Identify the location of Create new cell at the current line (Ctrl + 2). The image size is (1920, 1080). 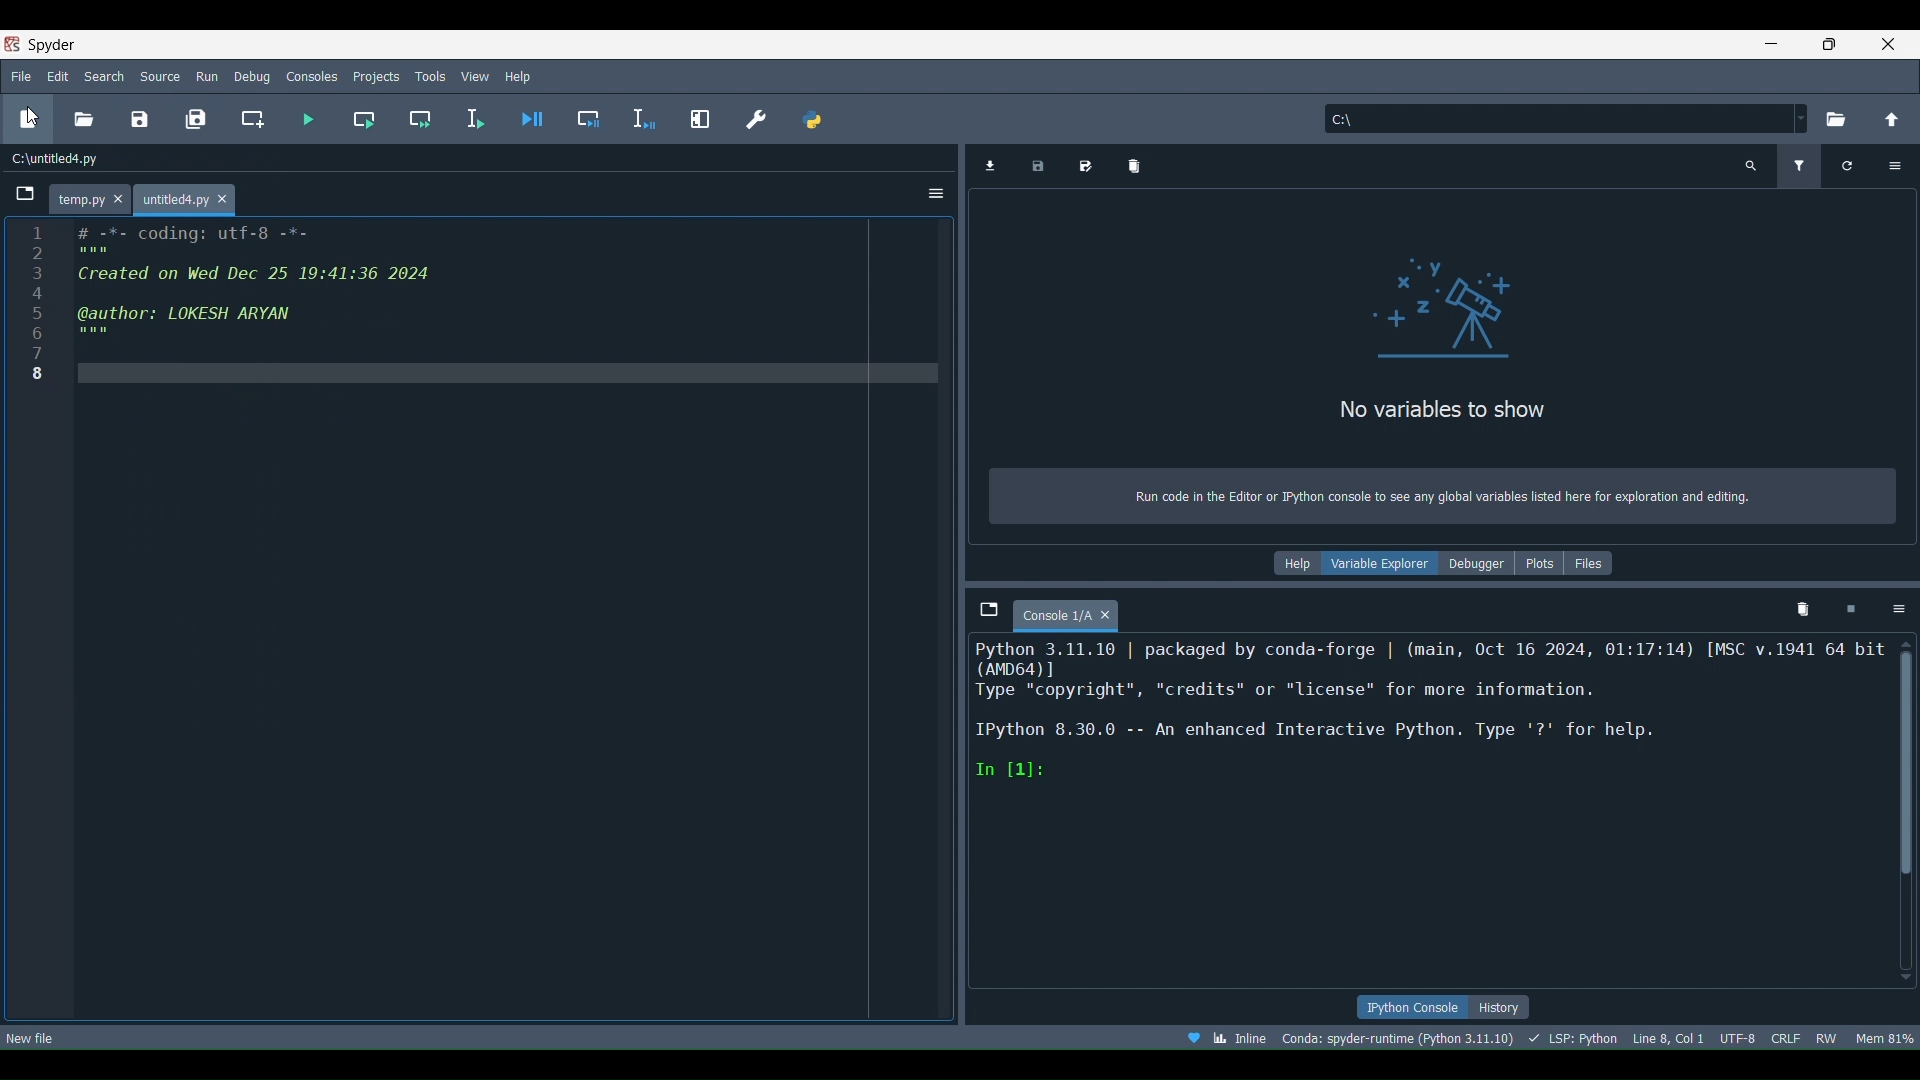
(247, 117).